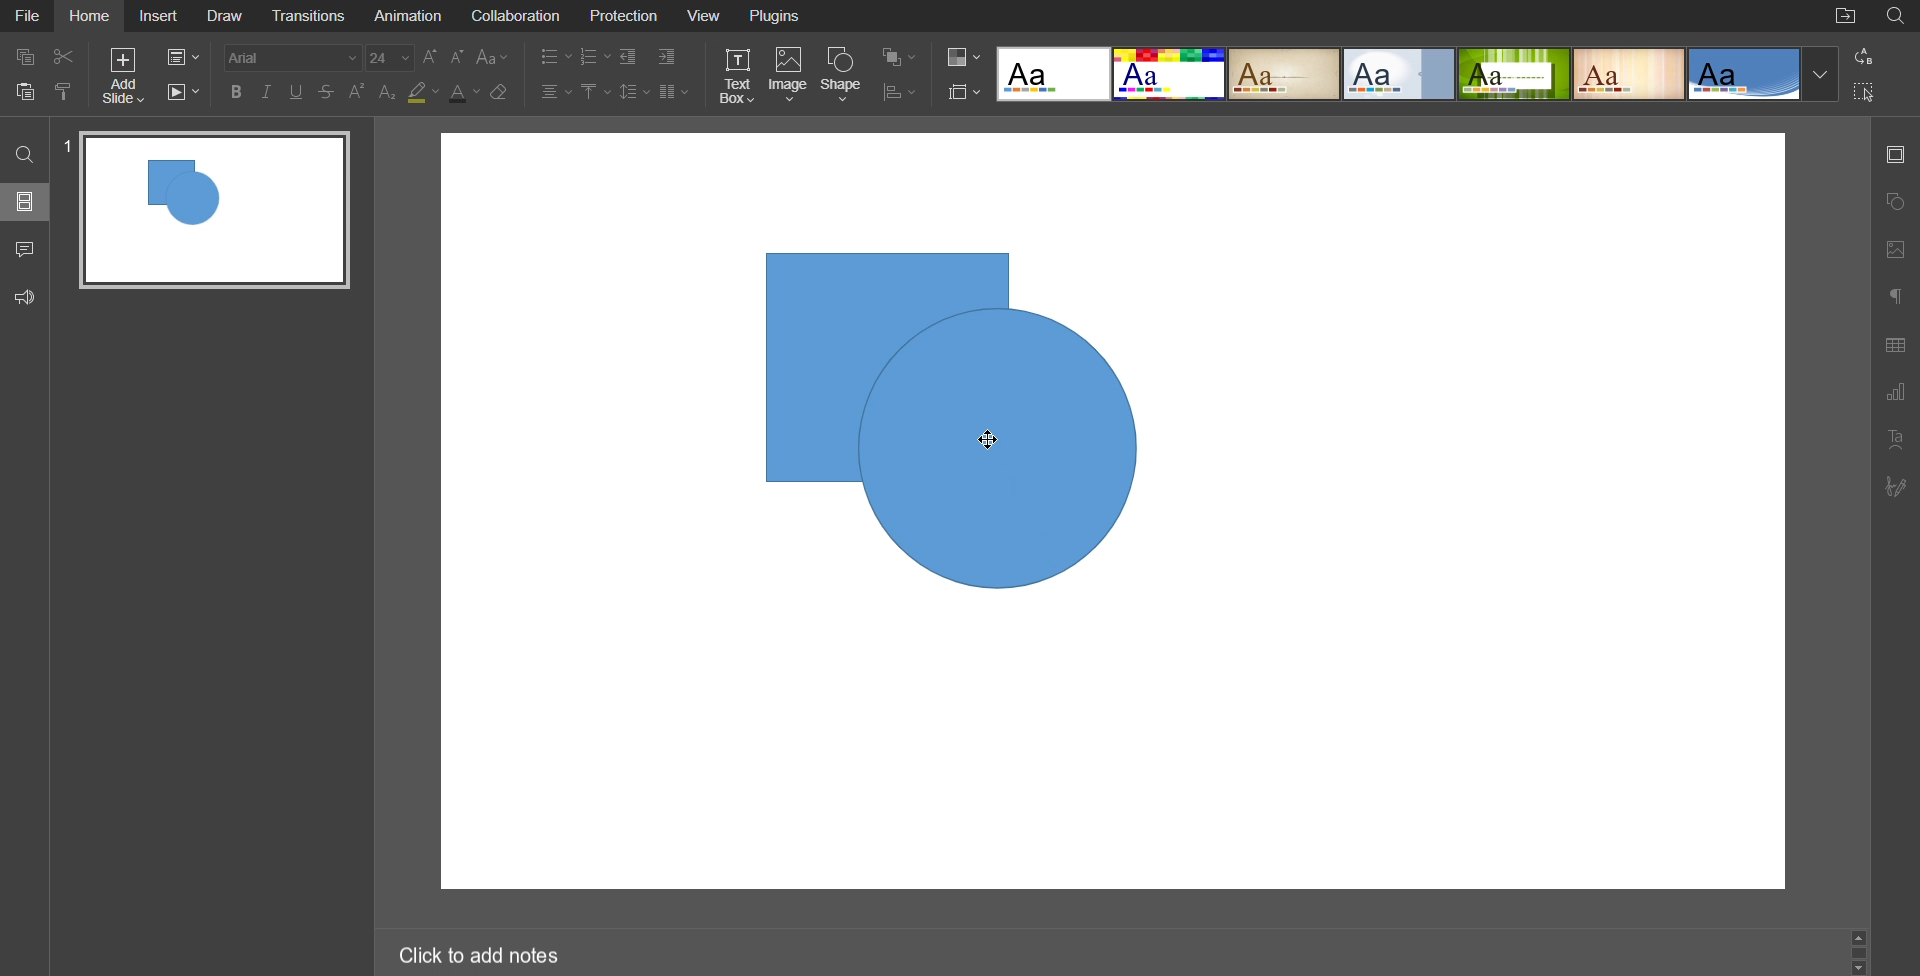 The width and height of the screenshot is (1920, 976). I want to click on Slide 1, so click(211, 207).